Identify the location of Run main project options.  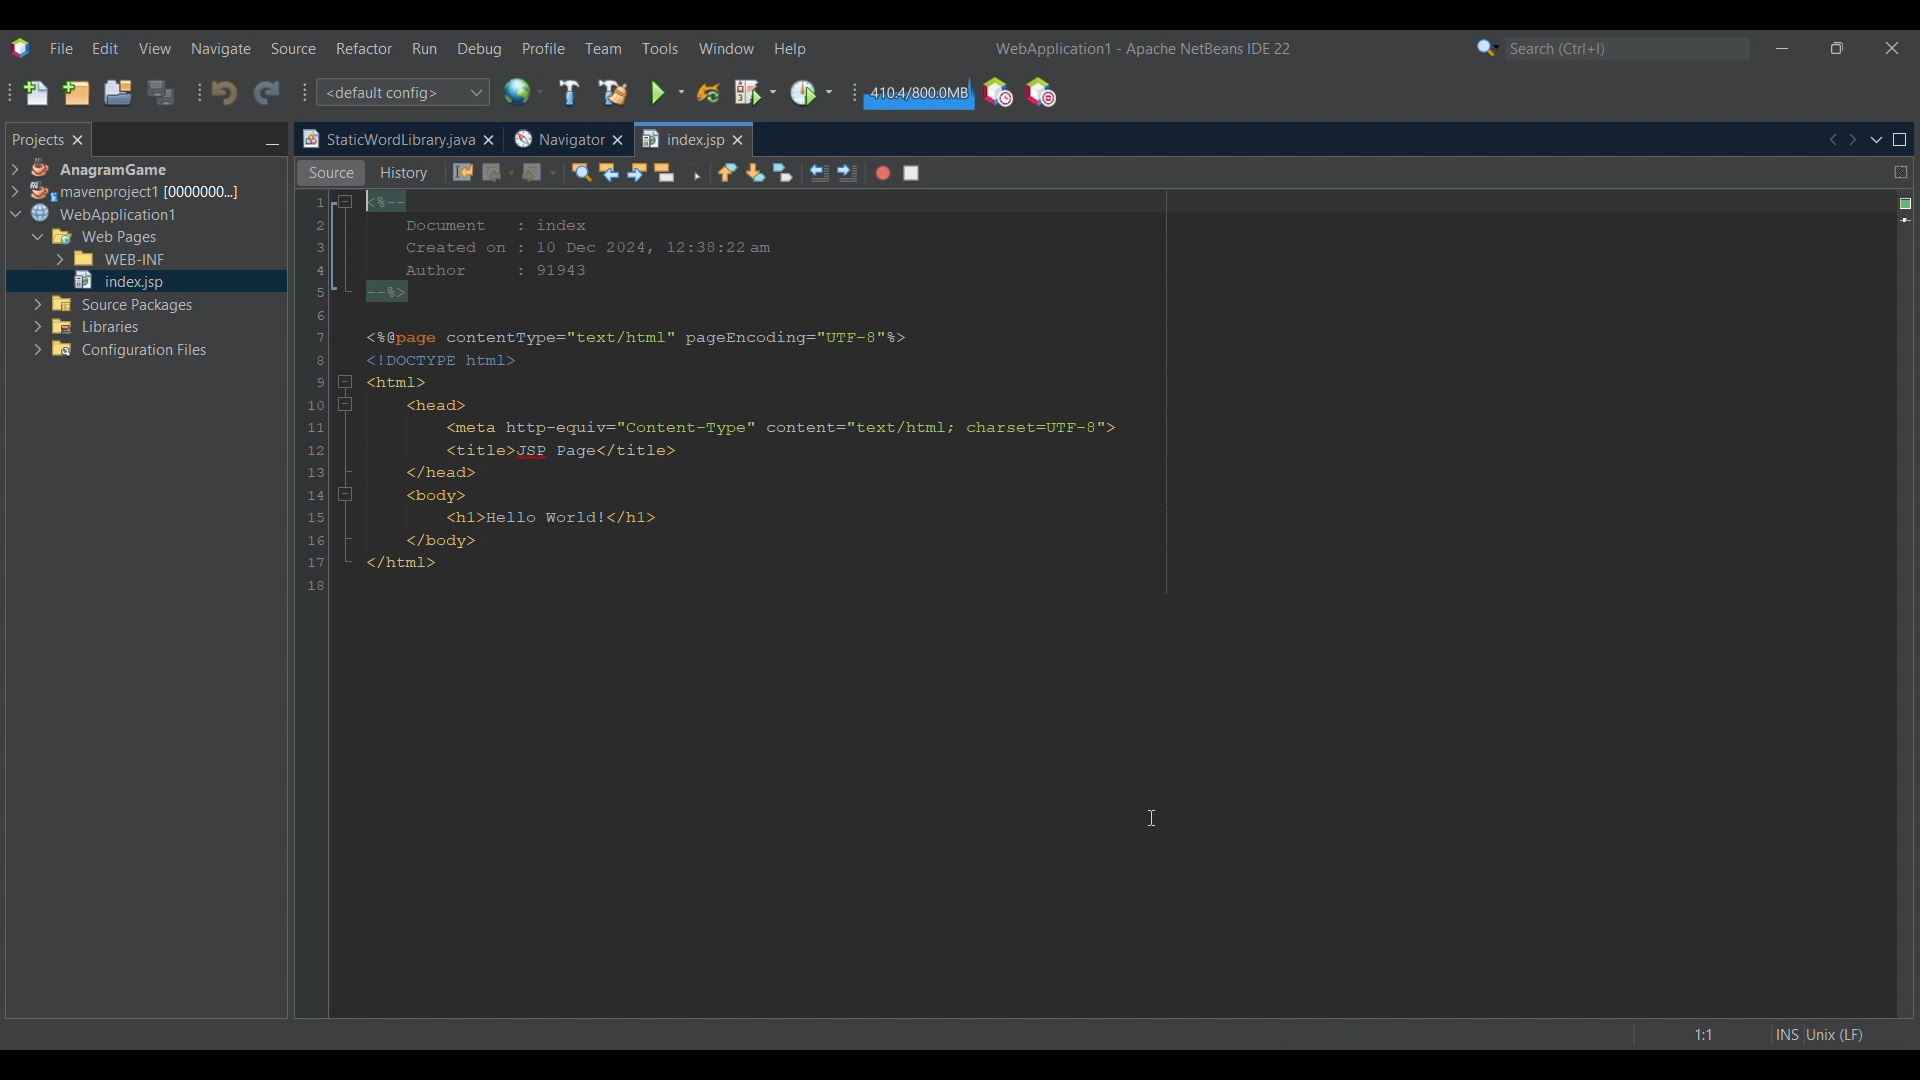
(668, 92).